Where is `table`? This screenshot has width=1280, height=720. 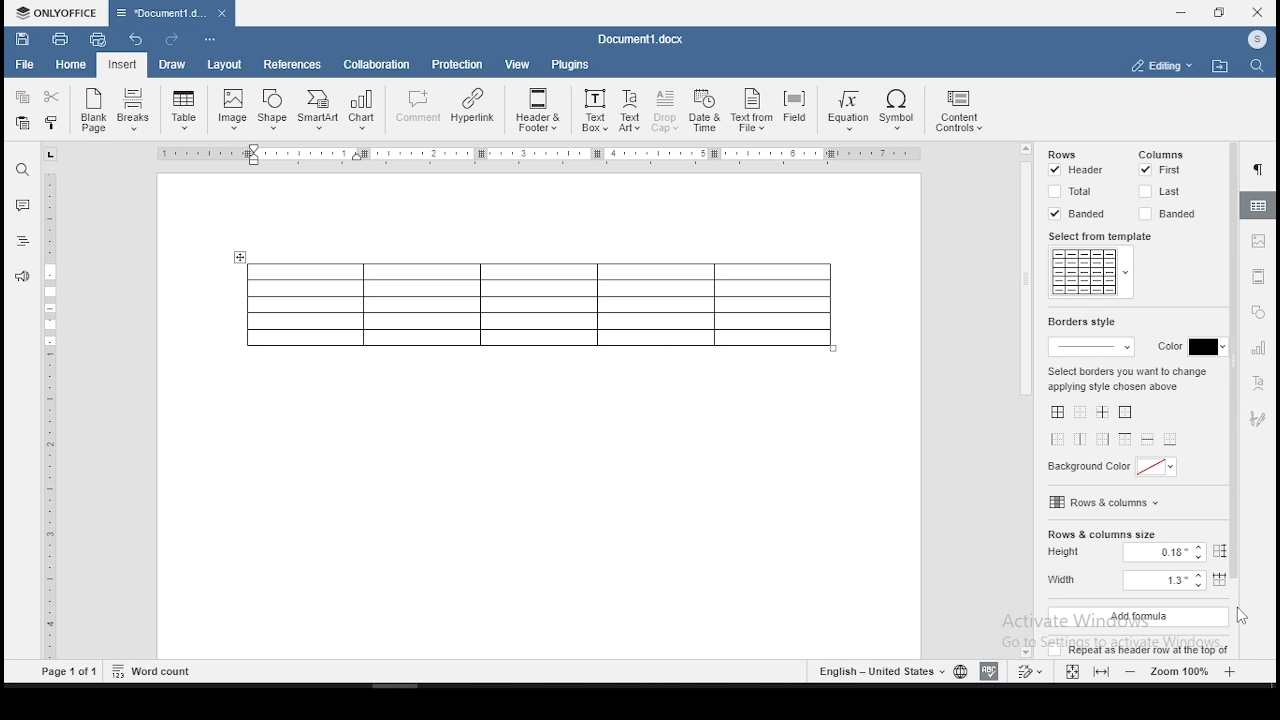 table is located at coordinates (539, 305).